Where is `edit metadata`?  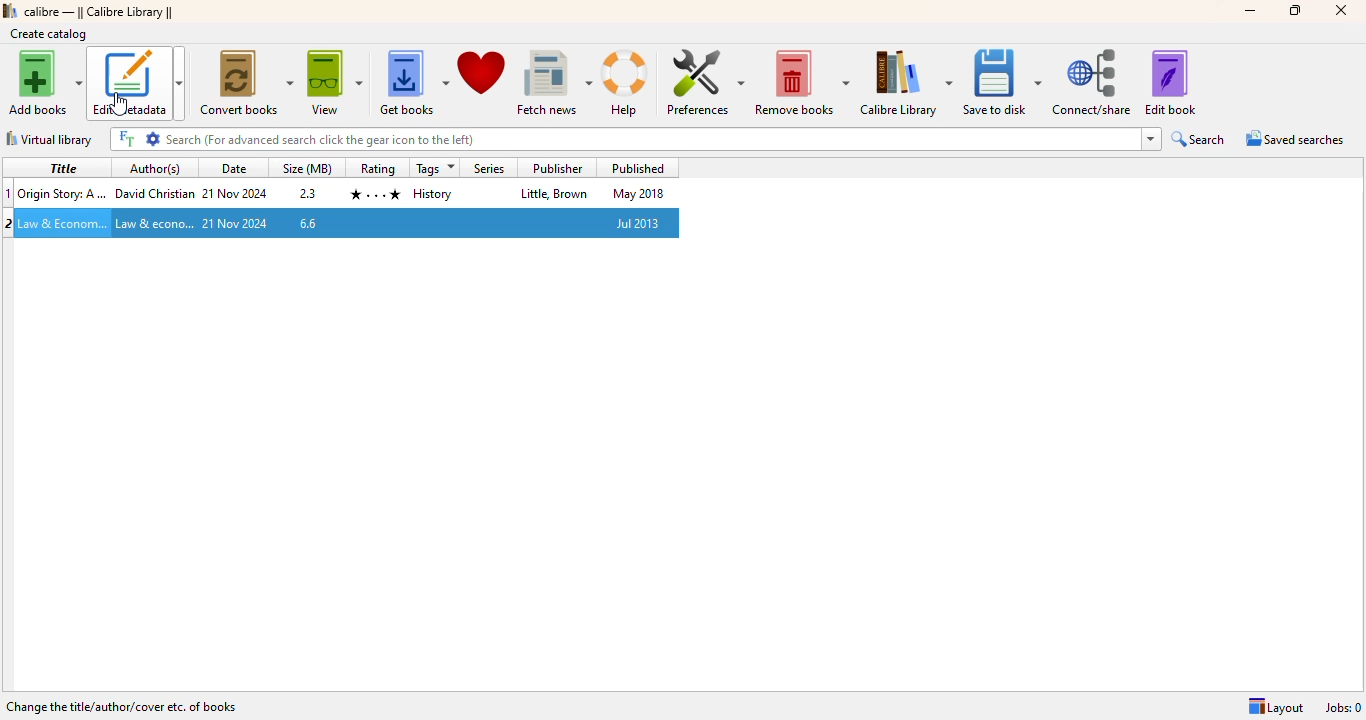
edit metadata is located at coordinates (138, 83).